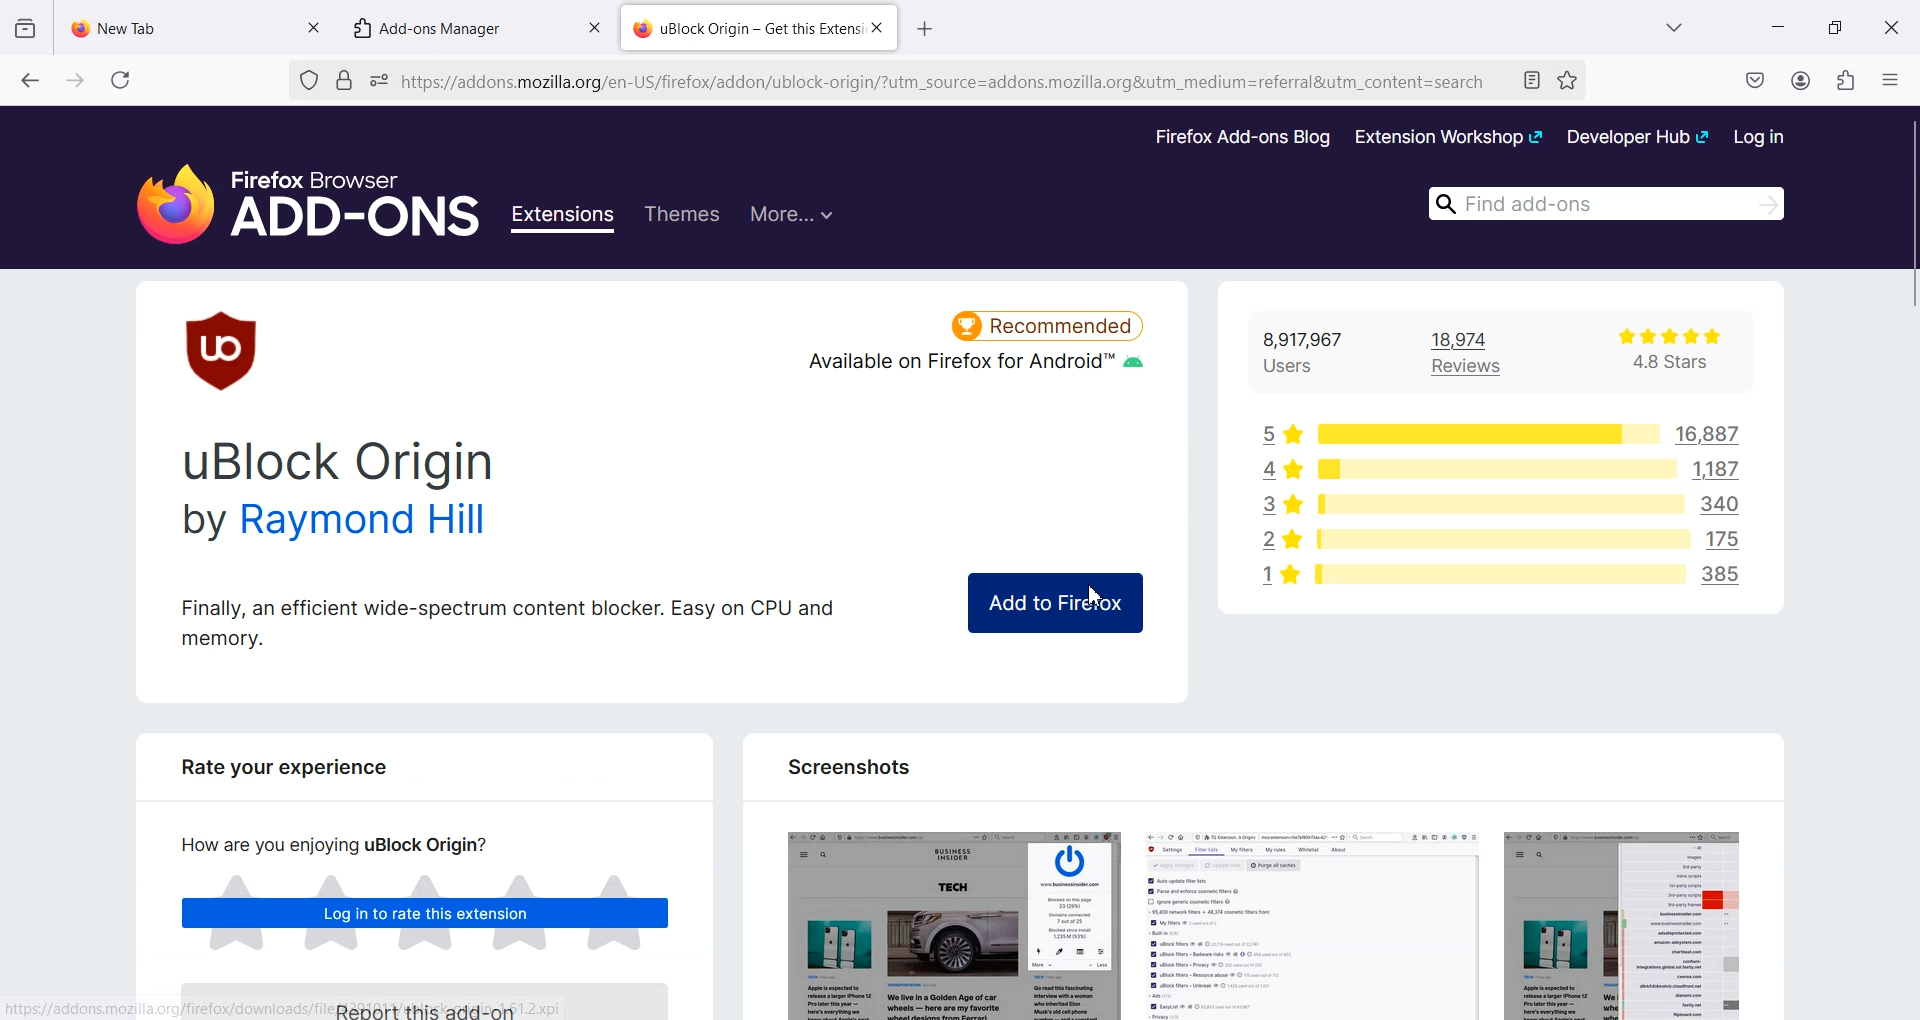  I want to click on screenshots, so click(1260, 917).